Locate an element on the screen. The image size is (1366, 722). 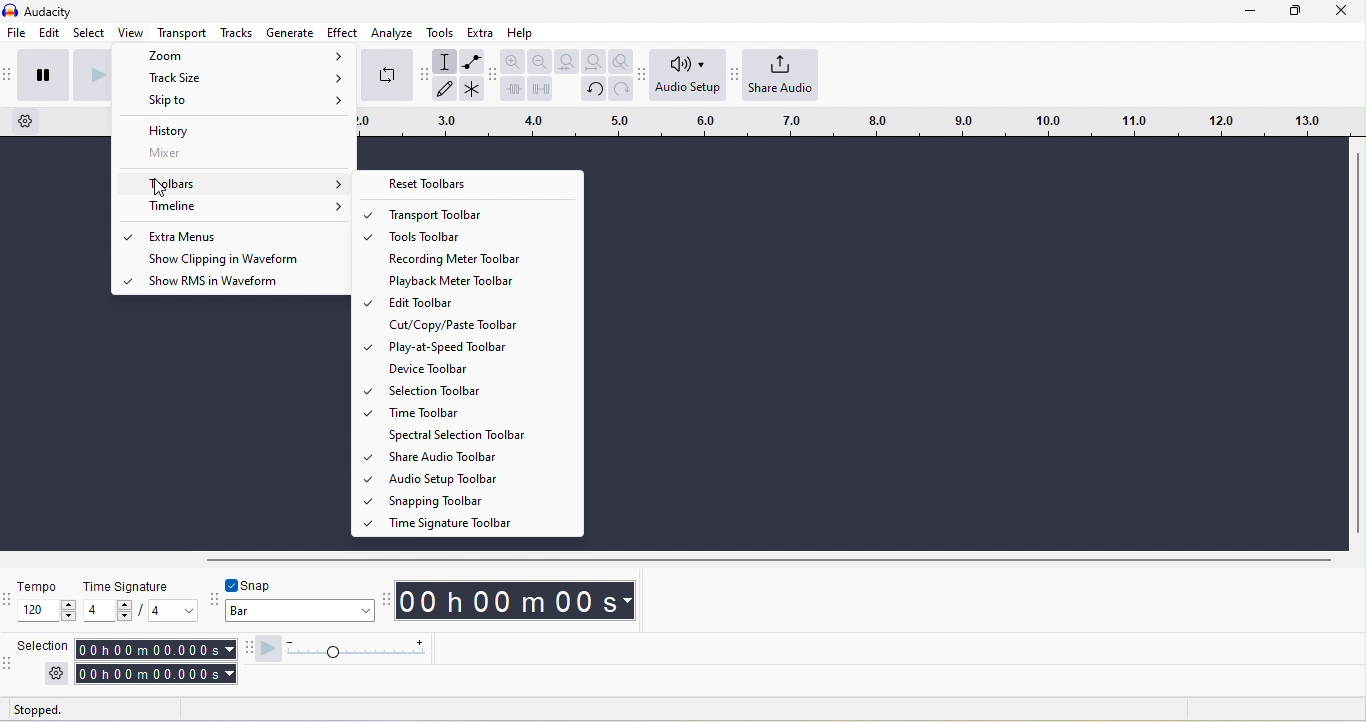
selection end time is located at coordinates (157, 674).